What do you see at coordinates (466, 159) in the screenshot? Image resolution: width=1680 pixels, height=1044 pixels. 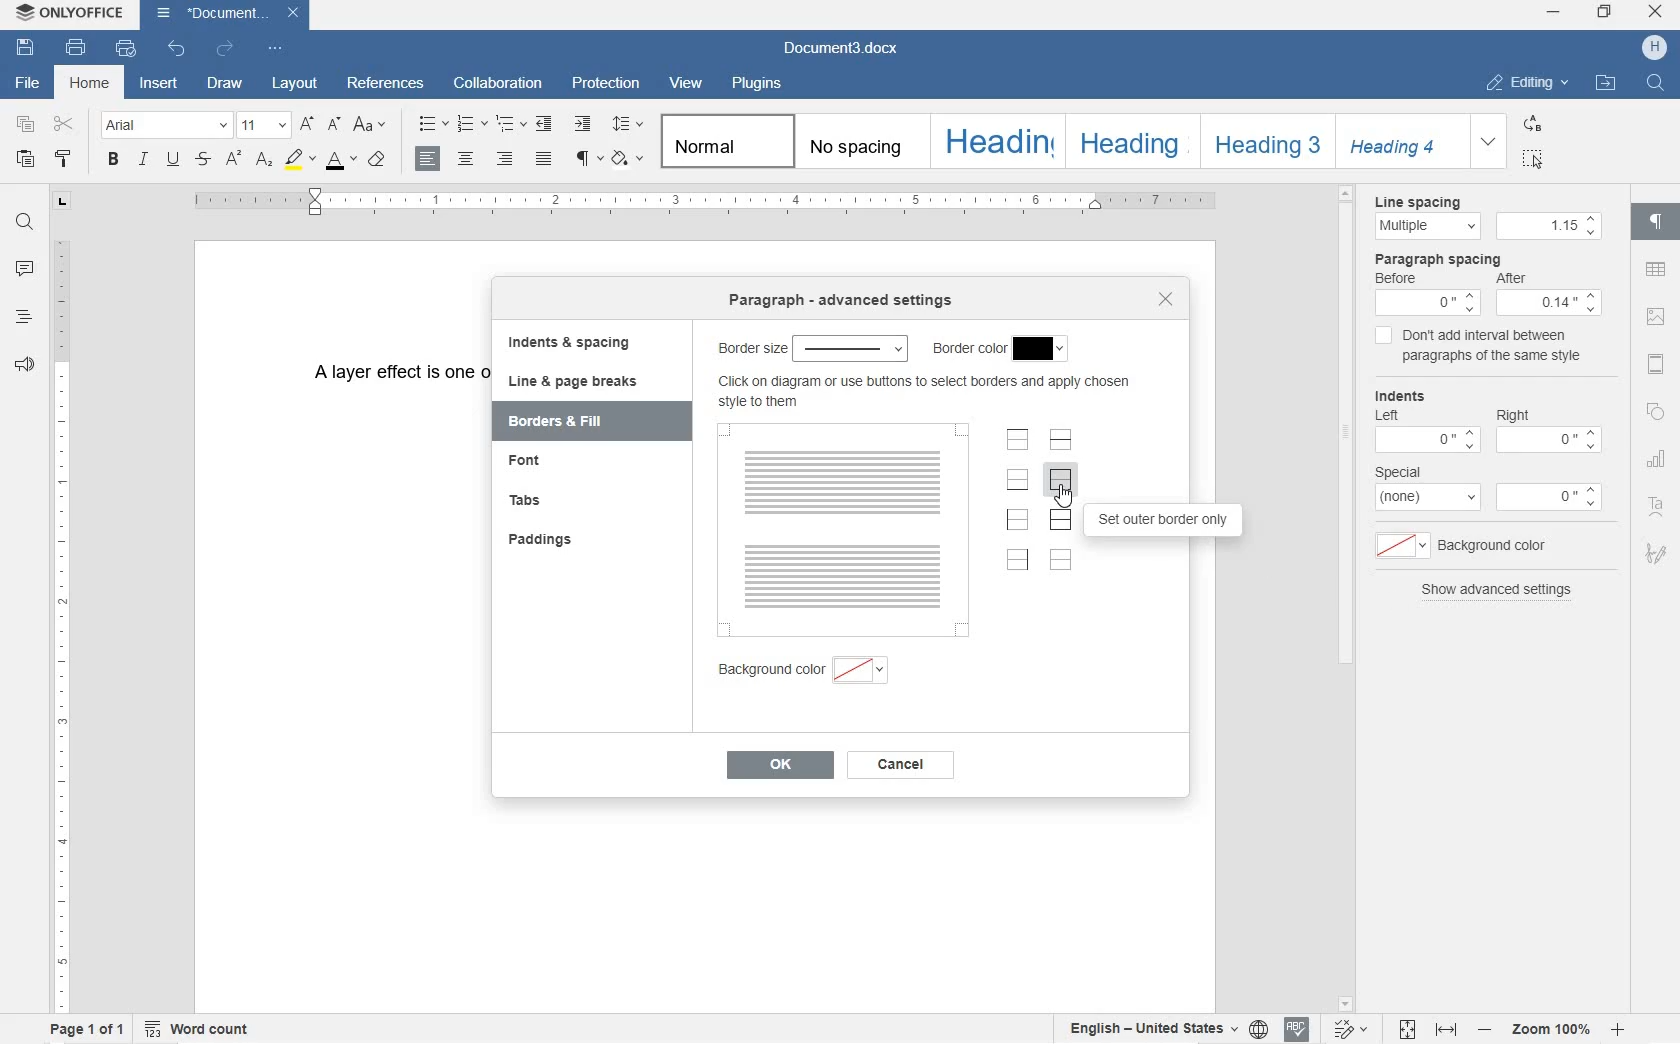 I see `ALIGN CENTER` at bounding box center [466, 159].